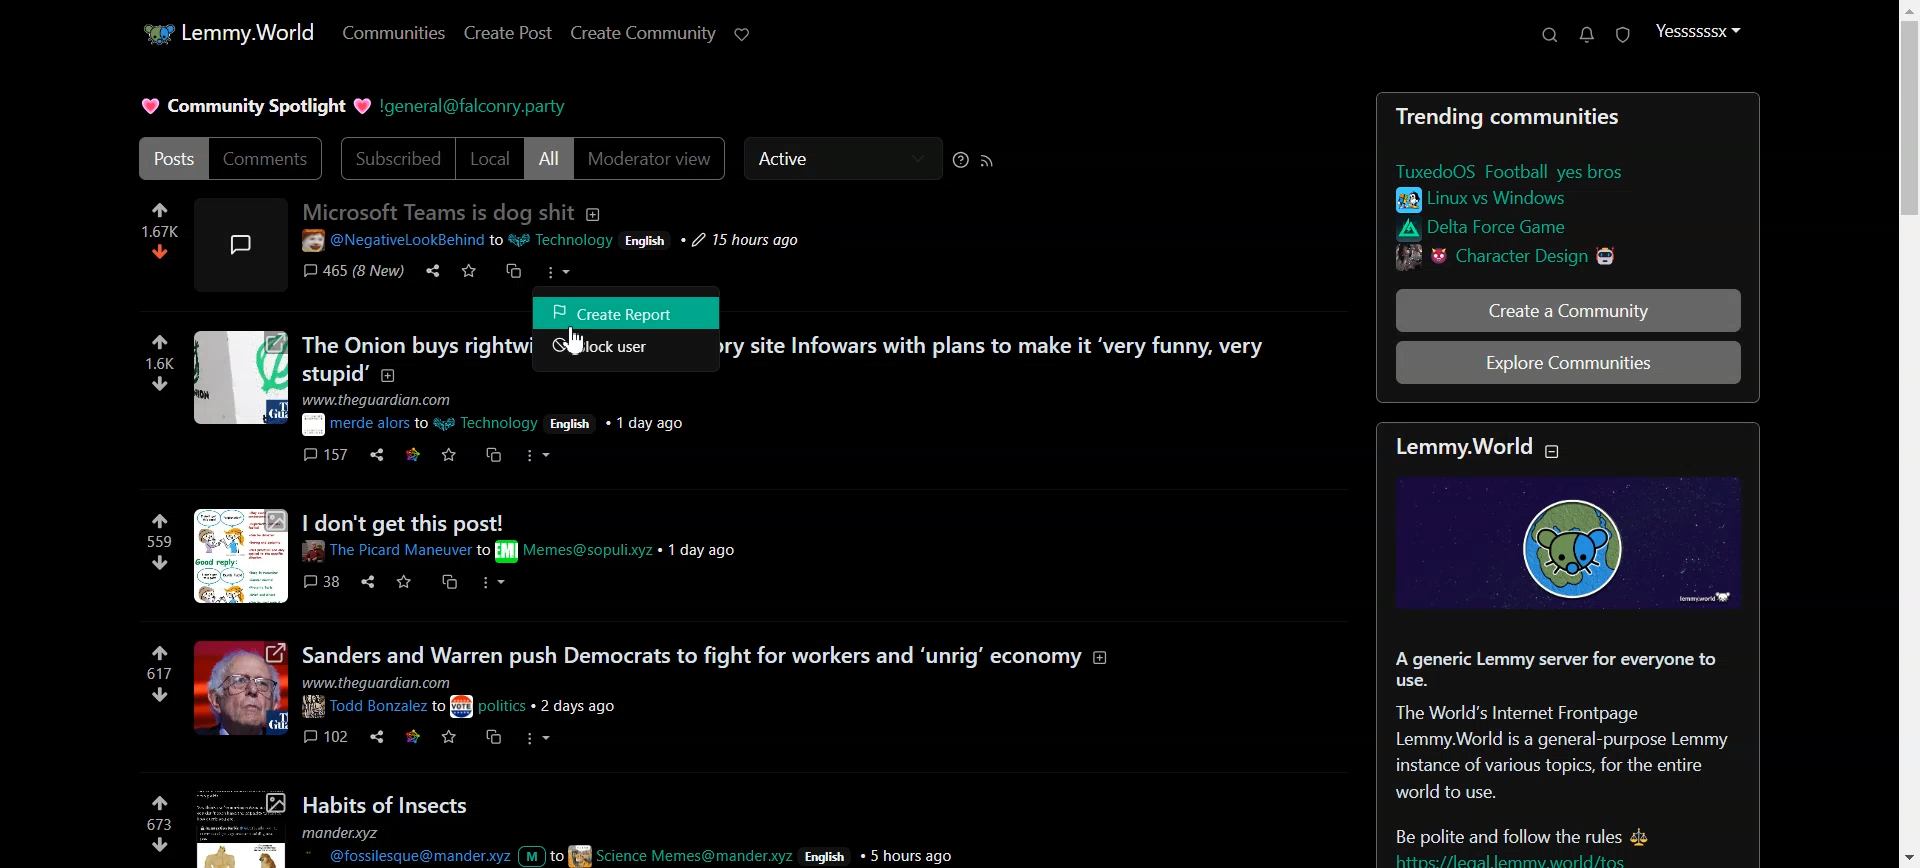  Describe the element at coordinates (477, 107) in the screenshot. I see `Hyperlink` at that location.